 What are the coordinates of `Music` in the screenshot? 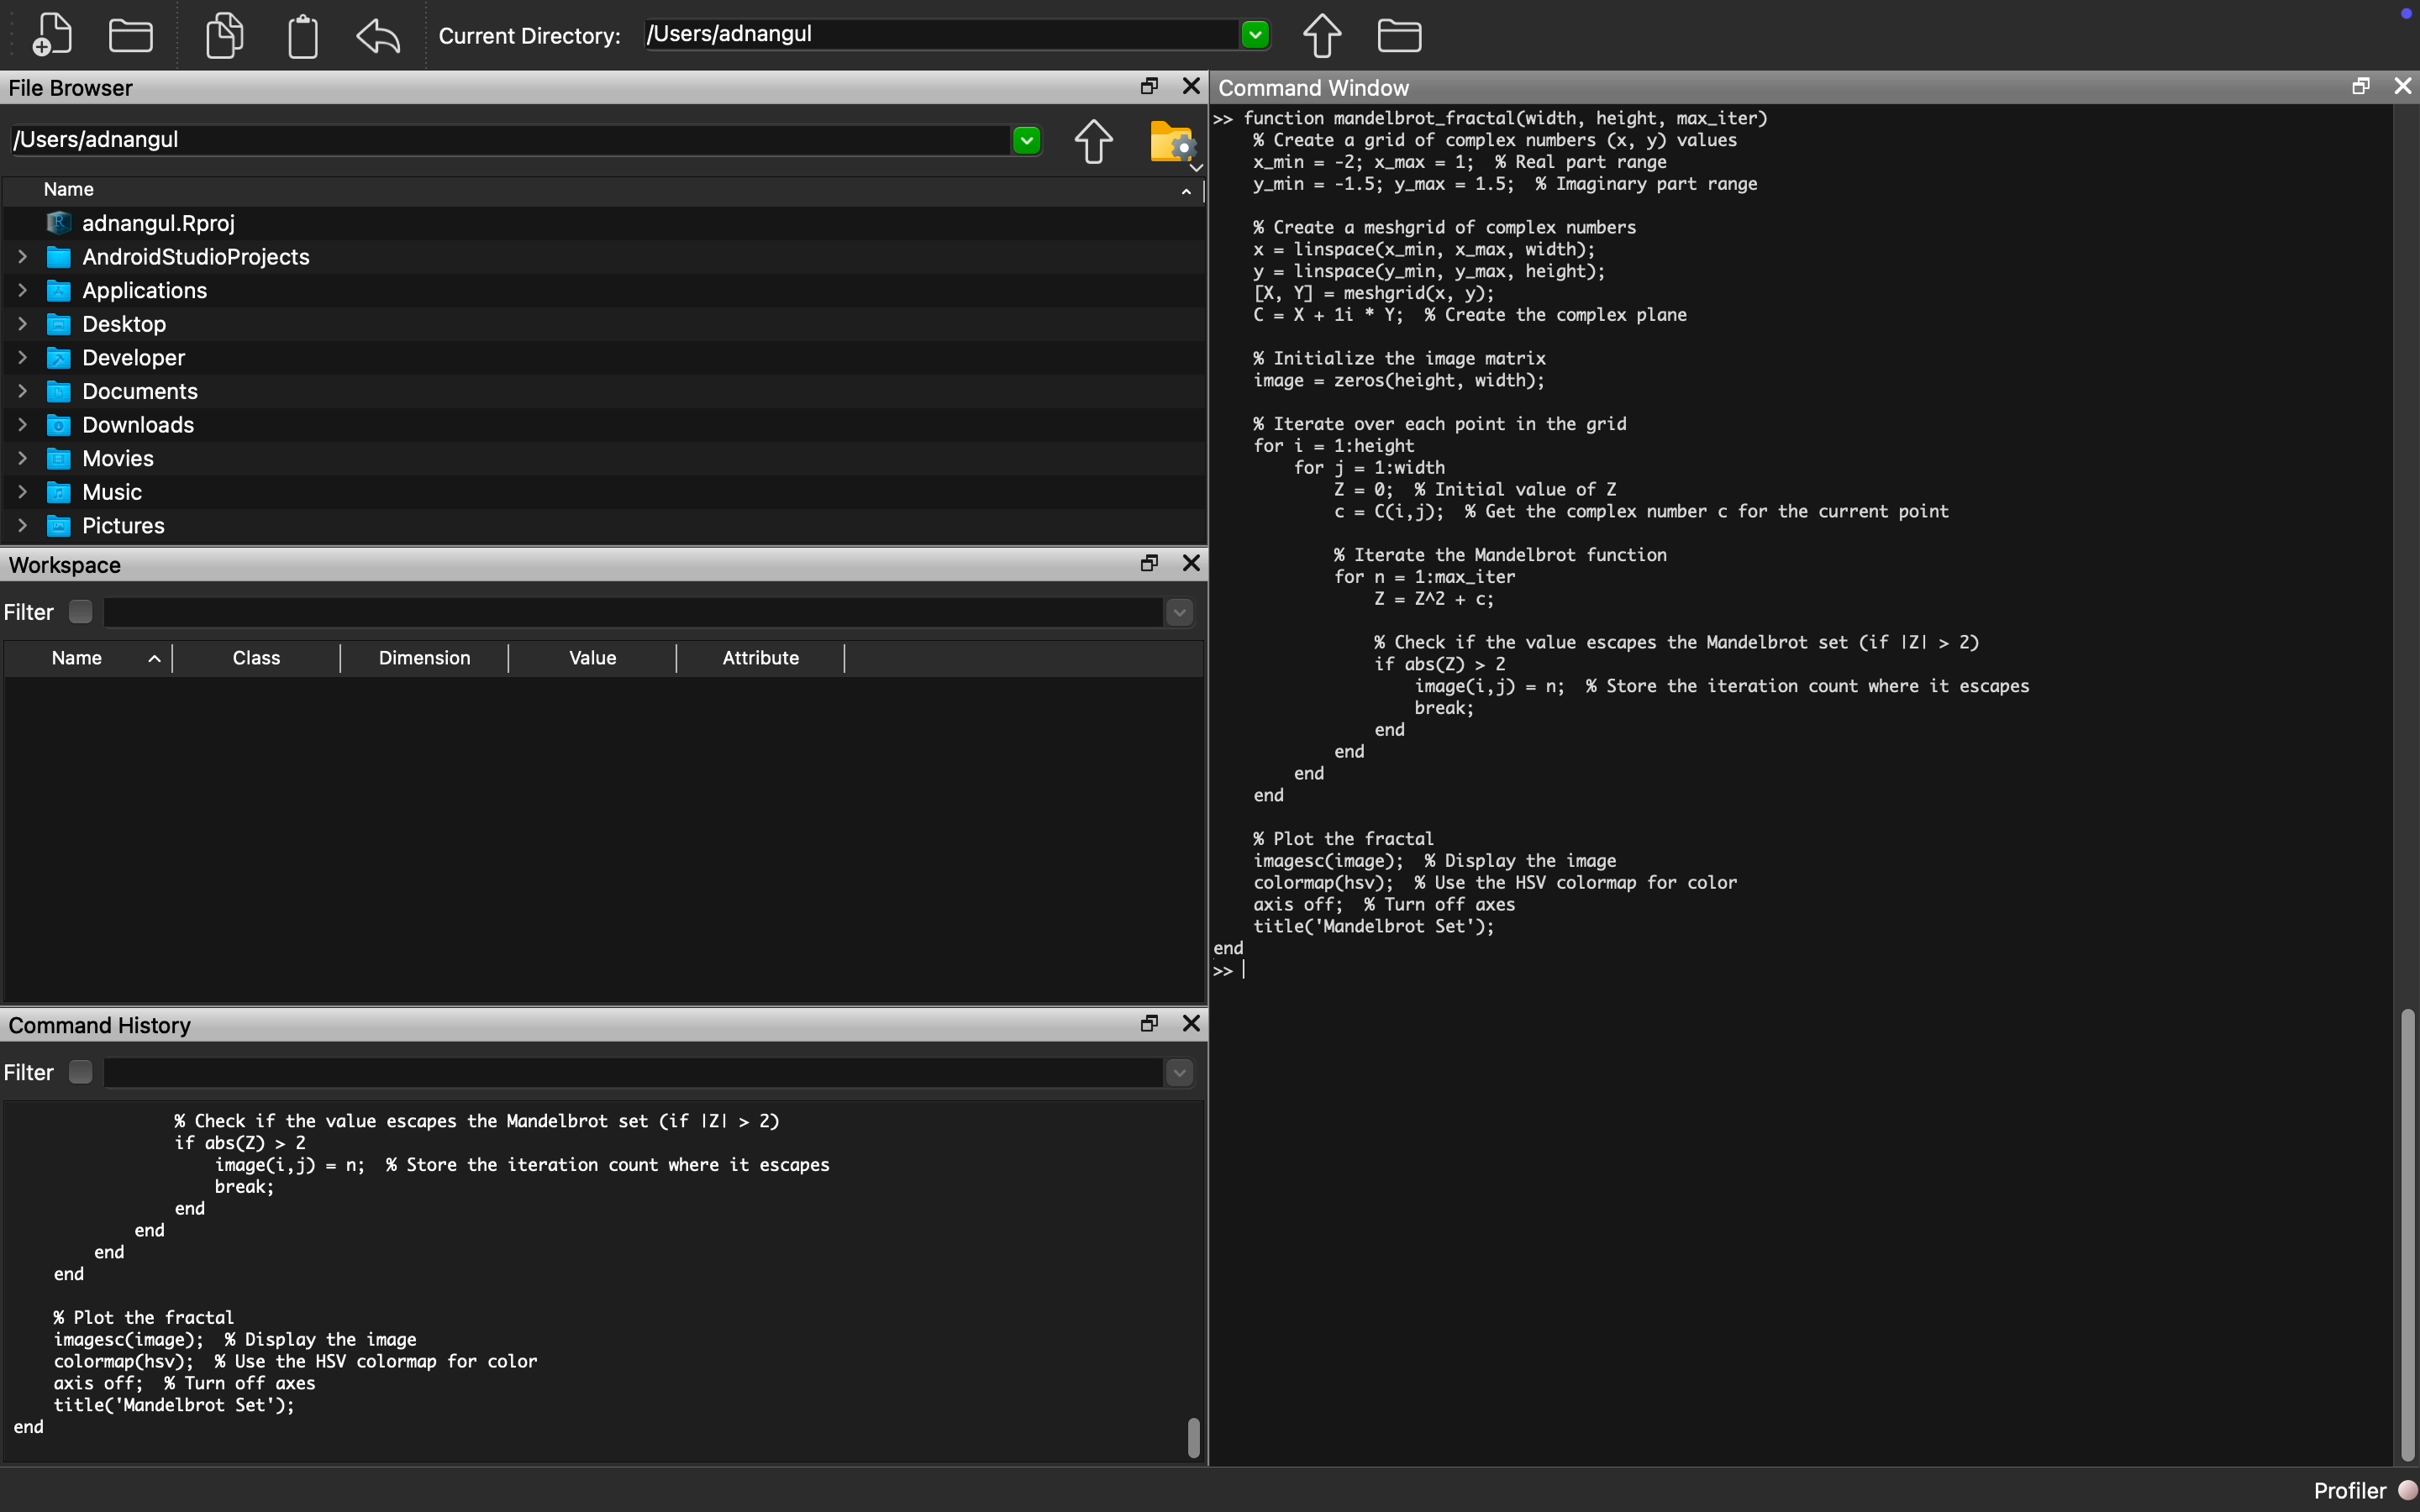 It's located at (83, 494).